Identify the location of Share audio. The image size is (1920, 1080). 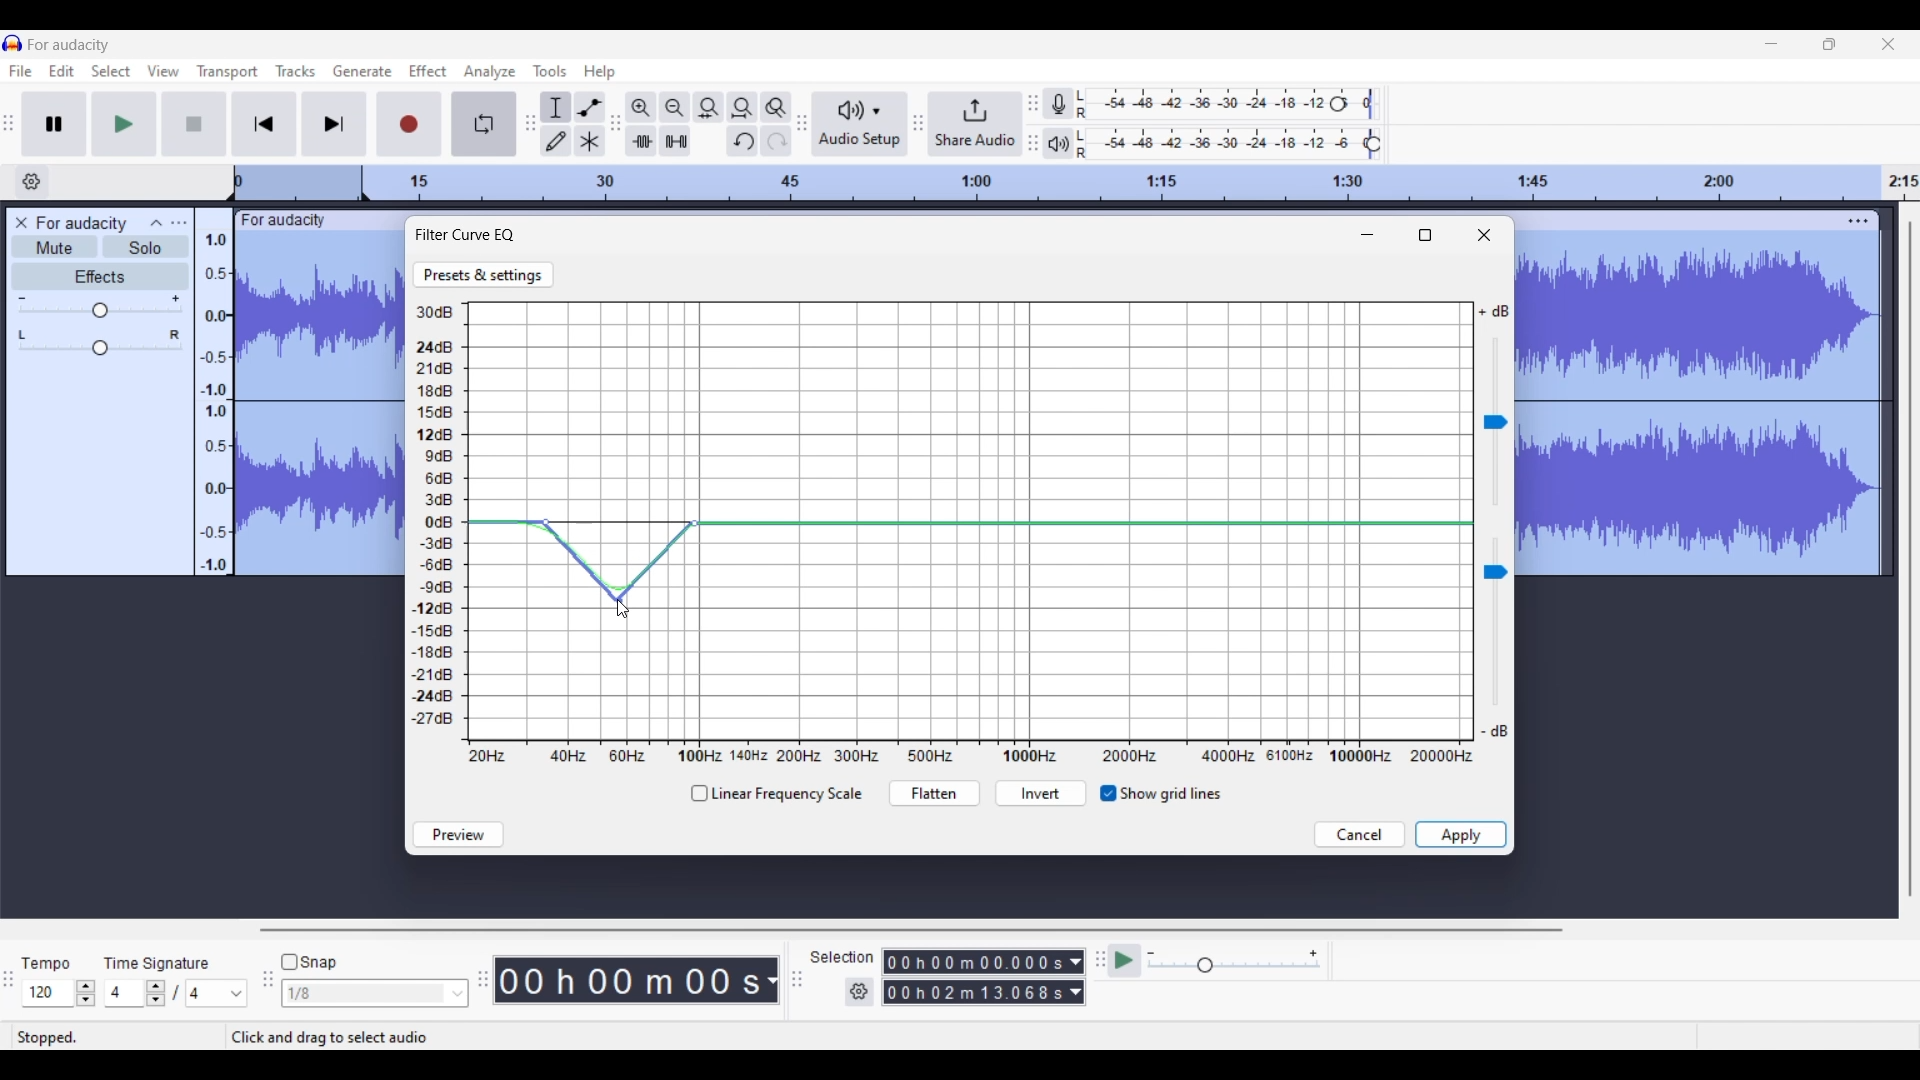
(976, 124).